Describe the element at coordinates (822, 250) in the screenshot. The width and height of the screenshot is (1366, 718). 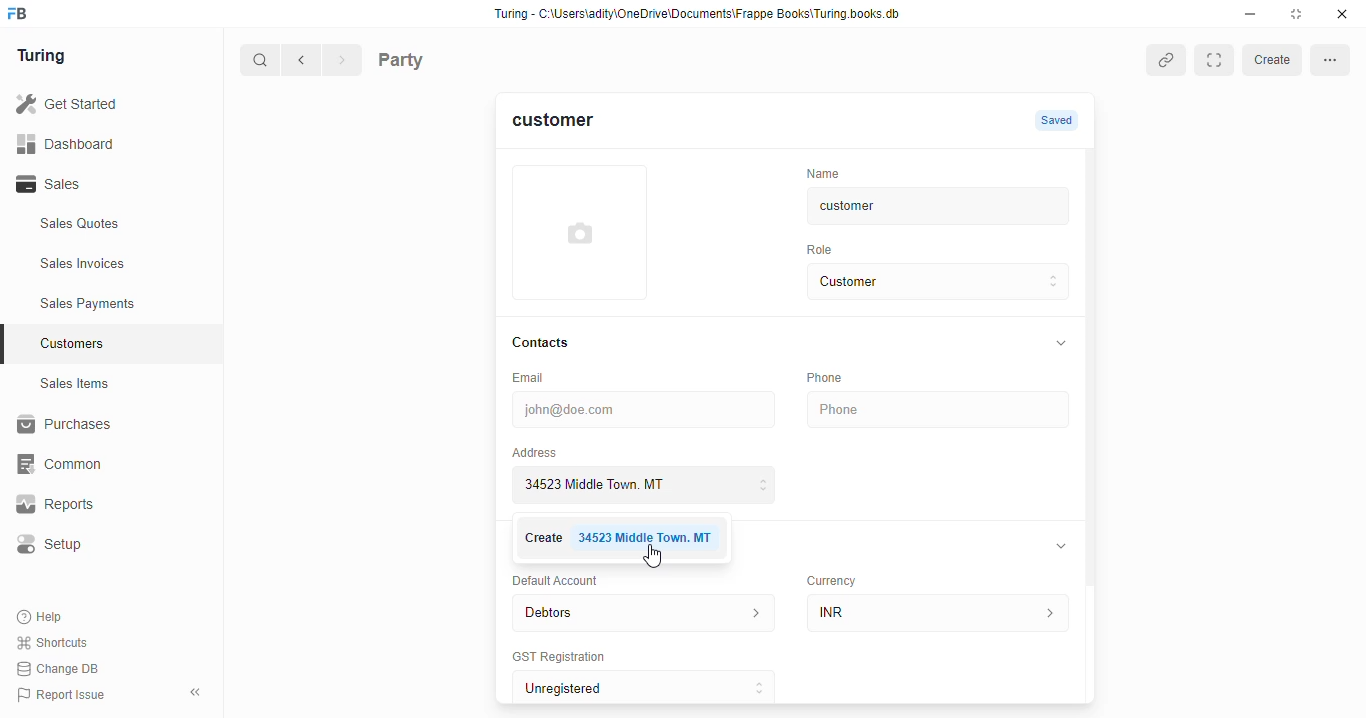
I see `Role` at that location.